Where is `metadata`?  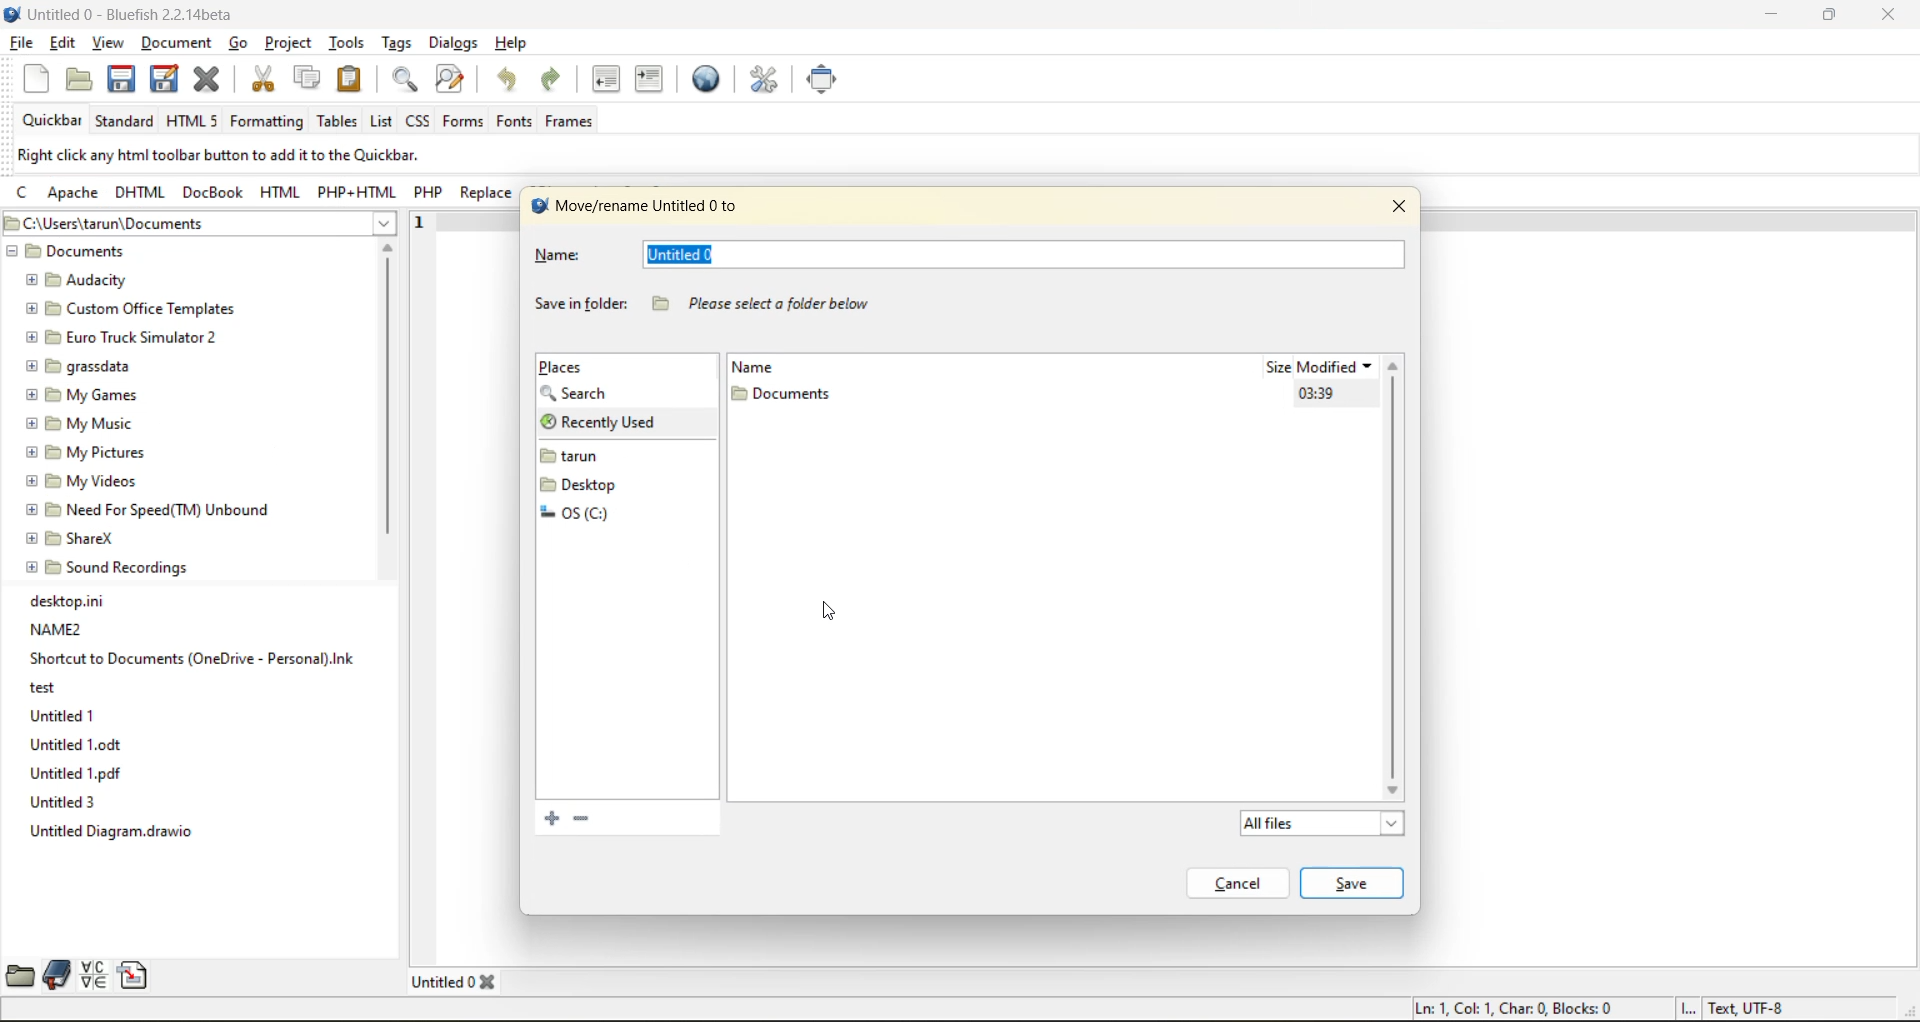
metadata is located at coordinates (1602, 1009).